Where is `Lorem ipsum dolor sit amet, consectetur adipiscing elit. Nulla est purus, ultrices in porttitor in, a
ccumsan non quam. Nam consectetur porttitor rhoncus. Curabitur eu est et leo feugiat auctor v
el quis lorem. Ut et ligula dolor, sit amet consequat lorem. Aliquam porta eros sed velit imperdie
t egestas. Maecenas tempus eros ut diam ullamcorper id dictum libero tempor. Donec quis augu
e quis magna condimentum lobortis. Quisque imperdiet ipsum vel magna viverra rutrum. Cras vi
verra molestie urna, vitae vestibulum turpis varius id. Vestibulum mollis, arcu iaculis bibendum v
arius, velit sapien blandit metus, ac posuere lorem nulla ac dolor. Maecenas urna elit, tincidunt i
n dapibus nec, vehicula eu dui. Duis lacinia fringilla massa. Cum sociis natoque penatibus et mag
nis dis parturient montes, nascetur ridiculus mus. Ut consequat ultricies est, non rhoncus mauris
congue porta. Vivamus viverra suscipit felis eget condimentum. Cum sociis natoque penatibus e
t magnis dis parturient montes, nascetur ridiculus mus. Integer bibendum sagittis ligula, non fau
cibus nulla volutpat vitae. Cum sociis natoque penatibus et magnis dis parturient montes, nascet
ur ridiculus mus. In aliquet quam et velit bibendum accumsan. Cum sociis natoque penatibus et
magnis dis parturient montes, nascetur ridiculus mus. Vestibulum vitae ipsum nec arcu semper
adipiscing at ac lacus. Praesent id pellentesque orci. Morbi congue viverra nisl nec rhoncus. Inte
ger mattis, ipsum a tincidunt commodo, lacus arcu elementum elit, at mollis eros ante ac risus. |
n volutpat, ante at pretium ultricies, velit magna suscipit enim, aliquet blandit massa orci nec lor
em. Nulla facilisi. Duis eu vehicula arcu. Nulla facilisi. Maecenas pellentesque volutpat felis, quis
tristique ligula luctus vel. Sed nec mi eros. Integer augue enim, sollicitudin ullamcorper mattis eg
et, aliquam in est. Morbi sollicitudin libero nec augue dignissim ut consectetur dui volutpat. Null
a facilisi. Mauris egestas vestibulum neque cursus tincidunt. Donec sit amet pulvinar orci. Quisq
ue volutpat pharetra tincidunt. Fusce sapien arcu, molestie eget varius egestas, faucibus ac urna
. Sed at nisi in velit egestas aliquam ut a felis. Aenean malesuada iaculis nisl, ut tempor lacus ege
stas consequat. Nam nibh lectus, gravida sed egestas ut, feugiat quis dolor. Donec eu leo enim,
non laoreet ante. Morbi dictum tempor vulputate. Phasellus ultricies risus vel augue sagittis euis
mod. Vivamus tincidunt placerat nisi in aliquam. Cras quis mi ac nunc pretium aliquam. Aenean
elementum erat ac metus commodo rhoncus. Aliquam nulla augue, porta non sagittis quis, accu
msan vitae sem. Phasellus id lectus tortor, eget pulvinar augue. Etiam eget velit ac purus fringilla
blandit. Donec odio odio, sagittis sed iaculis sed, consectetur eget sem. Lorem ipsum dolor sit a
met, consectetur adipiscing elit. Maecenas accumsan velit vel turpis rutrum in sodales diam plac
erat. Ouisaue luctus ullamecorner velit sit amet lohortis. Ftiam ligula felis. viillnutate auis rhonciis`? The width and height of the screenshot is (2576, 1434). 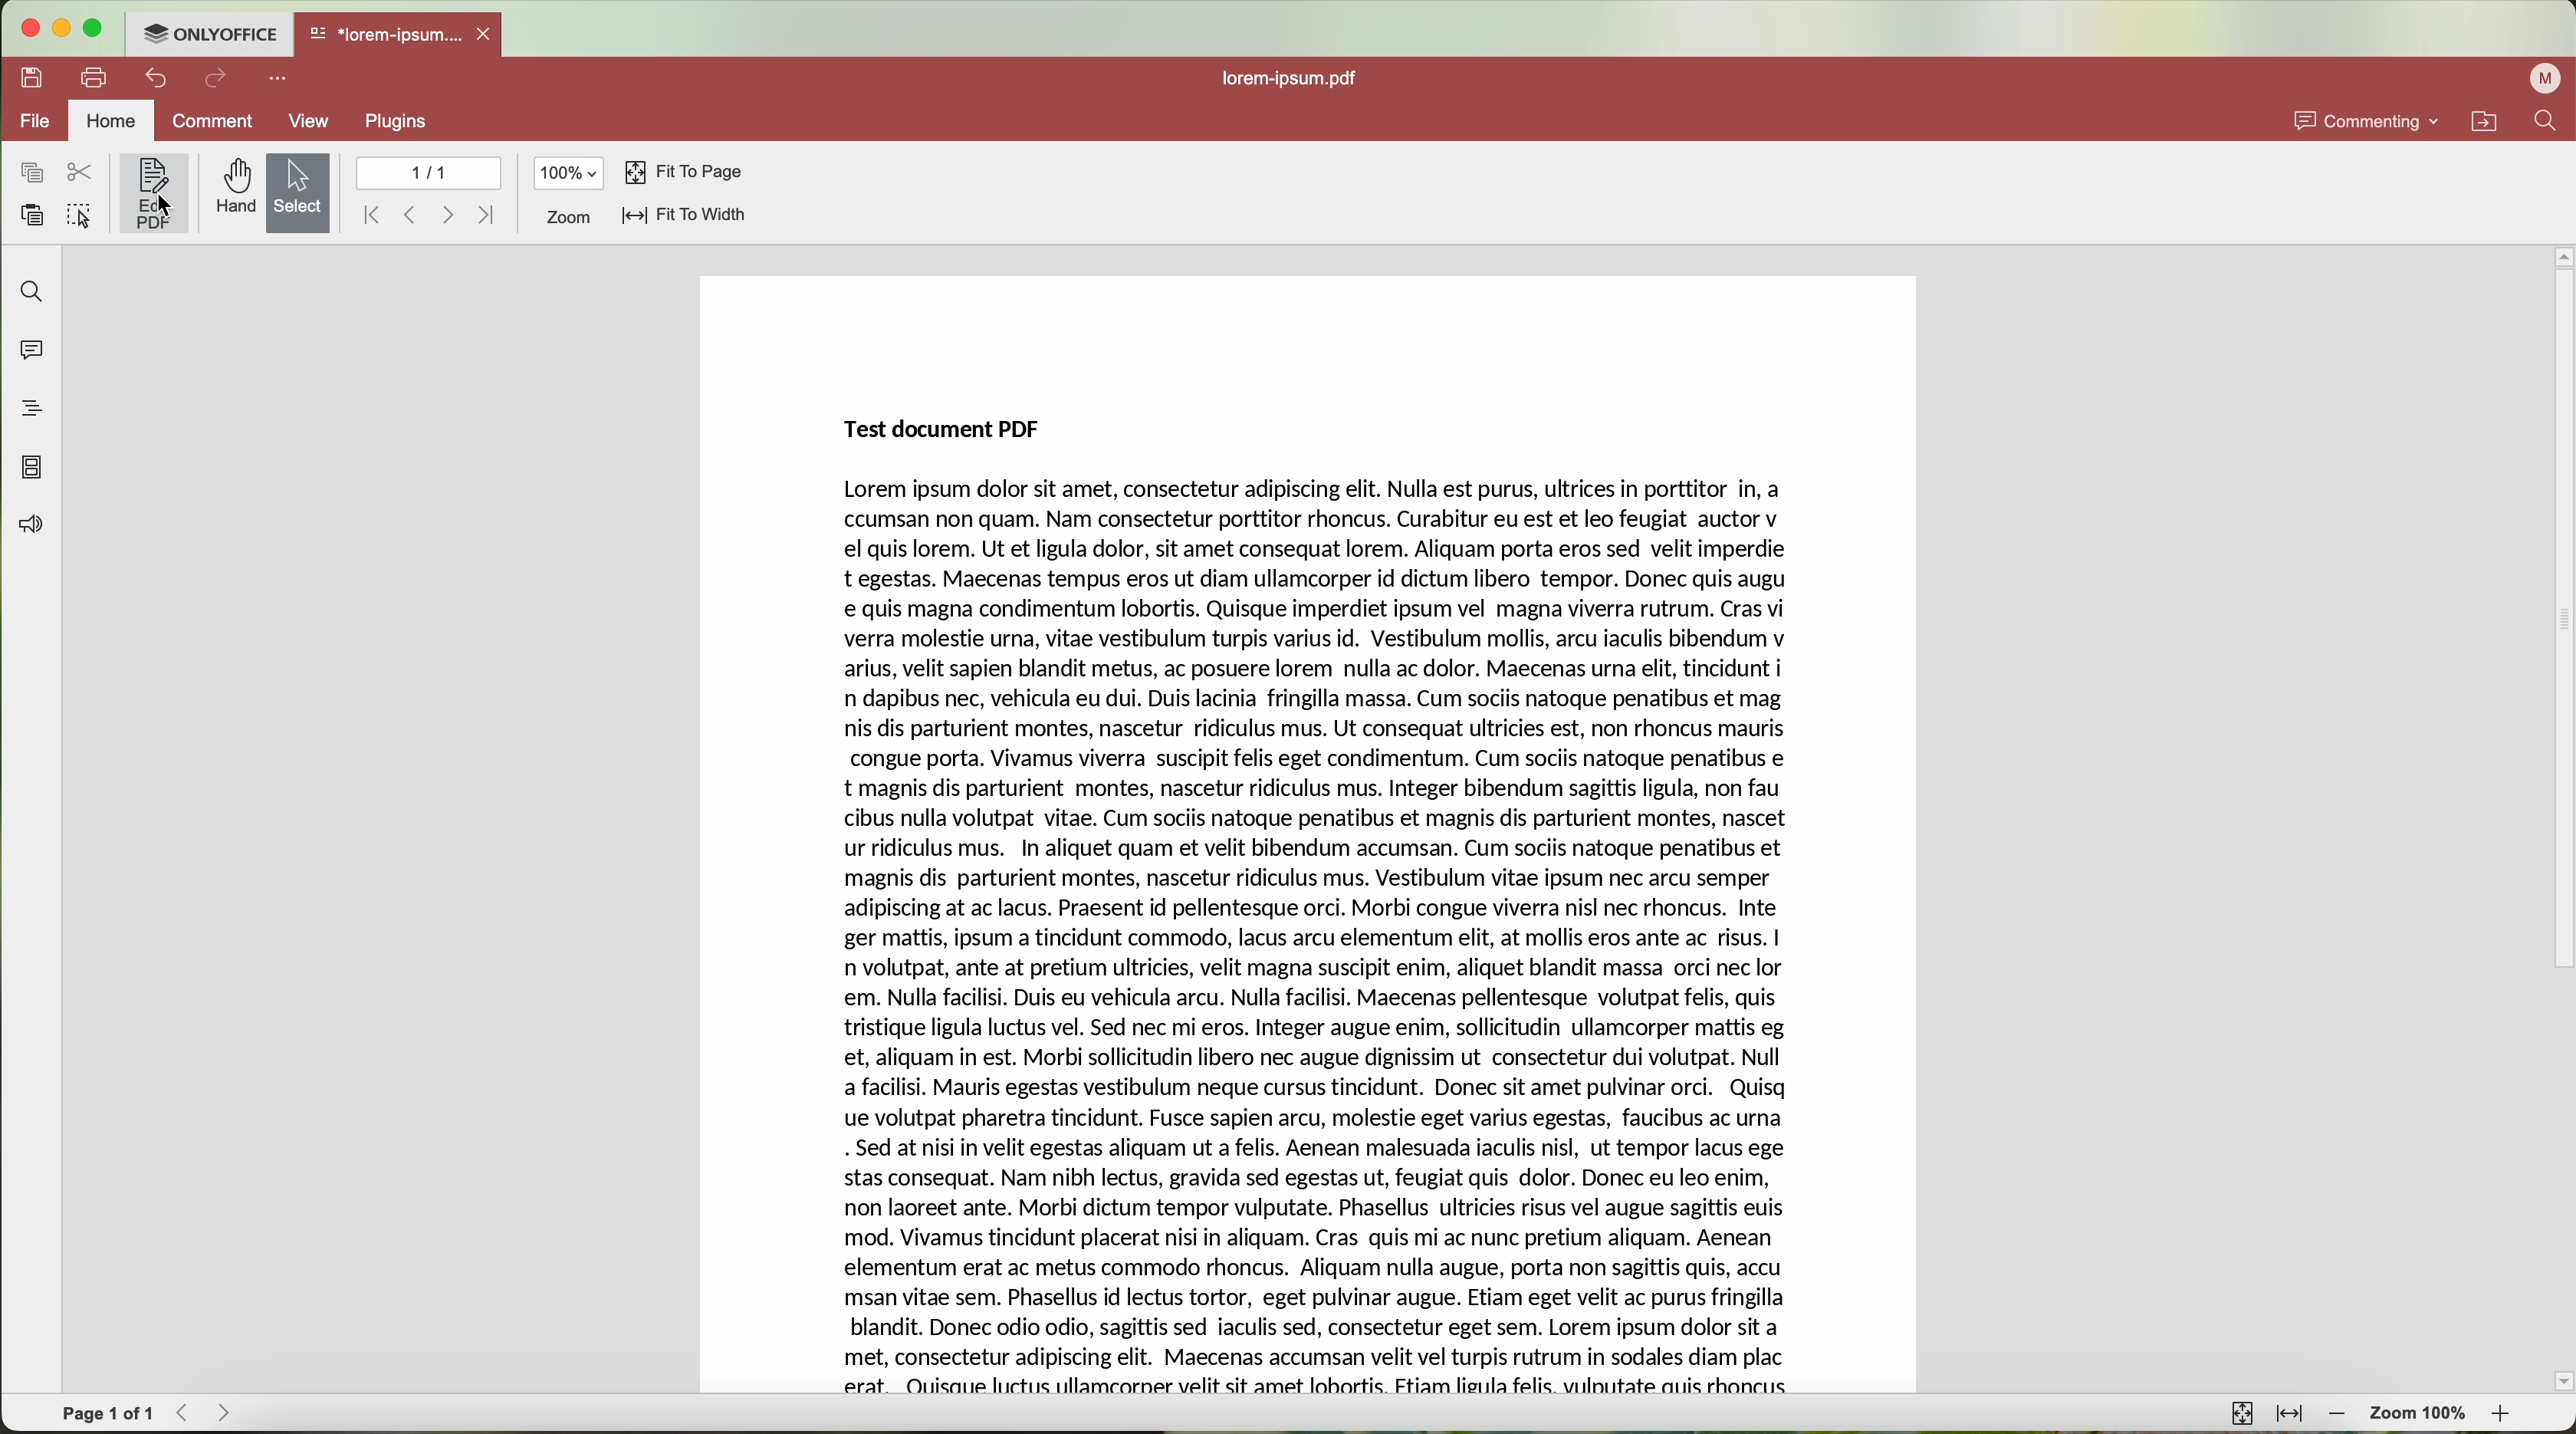
Lorem ipsum dolor sit amet, consectetur adipiscing elit. Nulla est purus, ultrices in porttitor in, a
ccumsan non quam. Nam consectetur porttitor rhoncus. Curabitur eu est et leo feugiat auctor v
el quis lorem. Ut et ligula dolor, sit amet consequat lorem. Aliquam porta eros sed velit imperdie
t egestas. Maecenas tempus eros ut diam ullamcorper id dictum libero tempor. Donec quis augu
e quis magna condimentum lobortis. Quisque imperdiet ipsum vel magna viverra rutrum. Cras vi
verra molestie urna, vitae vestibulum turpis varius id. Vestibulum mollis, arcu iaculis bibendum v
arius, velit sapien blandit metus, ac posuere lorem nulla ac dolor. Maecenas urna elit, tincidunt i
n dapibus nec, vehicula eu dui. Duis lacinia fringilla massa. Cum sociis natoque penatibus et mag
nis dis parturient montes, nascetur ridiculus mus. Ut consequat ultricies est, non rhoncus mauris
congue porta. Vivamus viverra suscipit felis eget condimentum. Cum sociis natoque penatibus e
t magnis dis parturient montes, nascetur ridiculus mus. Integer bibendum sagittis ligula, non fau
cibus nulla volutpat vitae. Cum sociis natoque penatibus et magnis dis parturient montes, nascet
ur ridiculus mus. In aliquet quam et velit bibendum accumsan. Cum sociis natoque penatibus et
magnis dis parturient montes, nascetur ridiculus mus. Vestibulum vitae ipsum nec arcu semper
adipiscing at ac lacus. Praesent id pellentesque orci. Morbi congue viverra nisl nec rhoncus. Inte
ger mattis, ipsum a tincidunt commodo, lacus arcu elementum elit, at mollis eros ante ac risus. |
n volutpat, ante at pretium ultricies, velit magna suscipit enim, aliquet blandit massa orci nec lor
em. Nulla facilisi. Duis eu vehicula arcu. Nulla facilisi. Maecenas pellentesque volutpat felis, quis
tristique ligula luctus vel. Sed nec mi eros. Integer augue enim, sollicitudin ullamcorper mattis eg
et, aliquam in est. Morbi sollicitudin libero nec augue dignissim ut consectetur dui volutpat. Null
a facilisi. Mauris egestas vestibulum neque cursus tincidunt. Donec sit amet pulvinar orci. Quisq
ue volutpat pharetra tincidunt. Fusce sapien arcu, molestie eget varius egestas, faucibus ac urna
. Sed at nisi in velit egestas aliquam ut a felis. Aenean malesuada iaculis nisl, ut tempor lacus ege
stas consequat. Nam nibh lectus, gravida sed egestas ut, feugiat quis dolor. Donec eu leo enim,
non laoreet ante. Morbi dictum tempor vulputate. Phasellus ultricies risus vel augue sagittis euis
mod. Vivamus tincidunt placerat nisi in aliquam. Cras quis mi ac nunc pretium aliquam. Aenean
elementum erat ac metus commodo rhoncus. Aliquam nulla augue, porta non sagittis quis, accu
msan vitae sem. Phasellus id lectus tortor, eget pulvinar augue. Etiam eget velit ac purus fringilla
blandit. Donec odio odio, sagittis sed iaculis sed, consectetur eget sem. Lorem ipsum dolor sit a
met, consectetur adipiscing elit. Maecenas accumsan velit vel turpis rutrum in sodales diam plac
erat. Ouisaue luctus ullamecorner velit sit amet lohortis. Ftiam ligula felis. viillnutate auis rhonciis is located at coordinates (1313, 936).